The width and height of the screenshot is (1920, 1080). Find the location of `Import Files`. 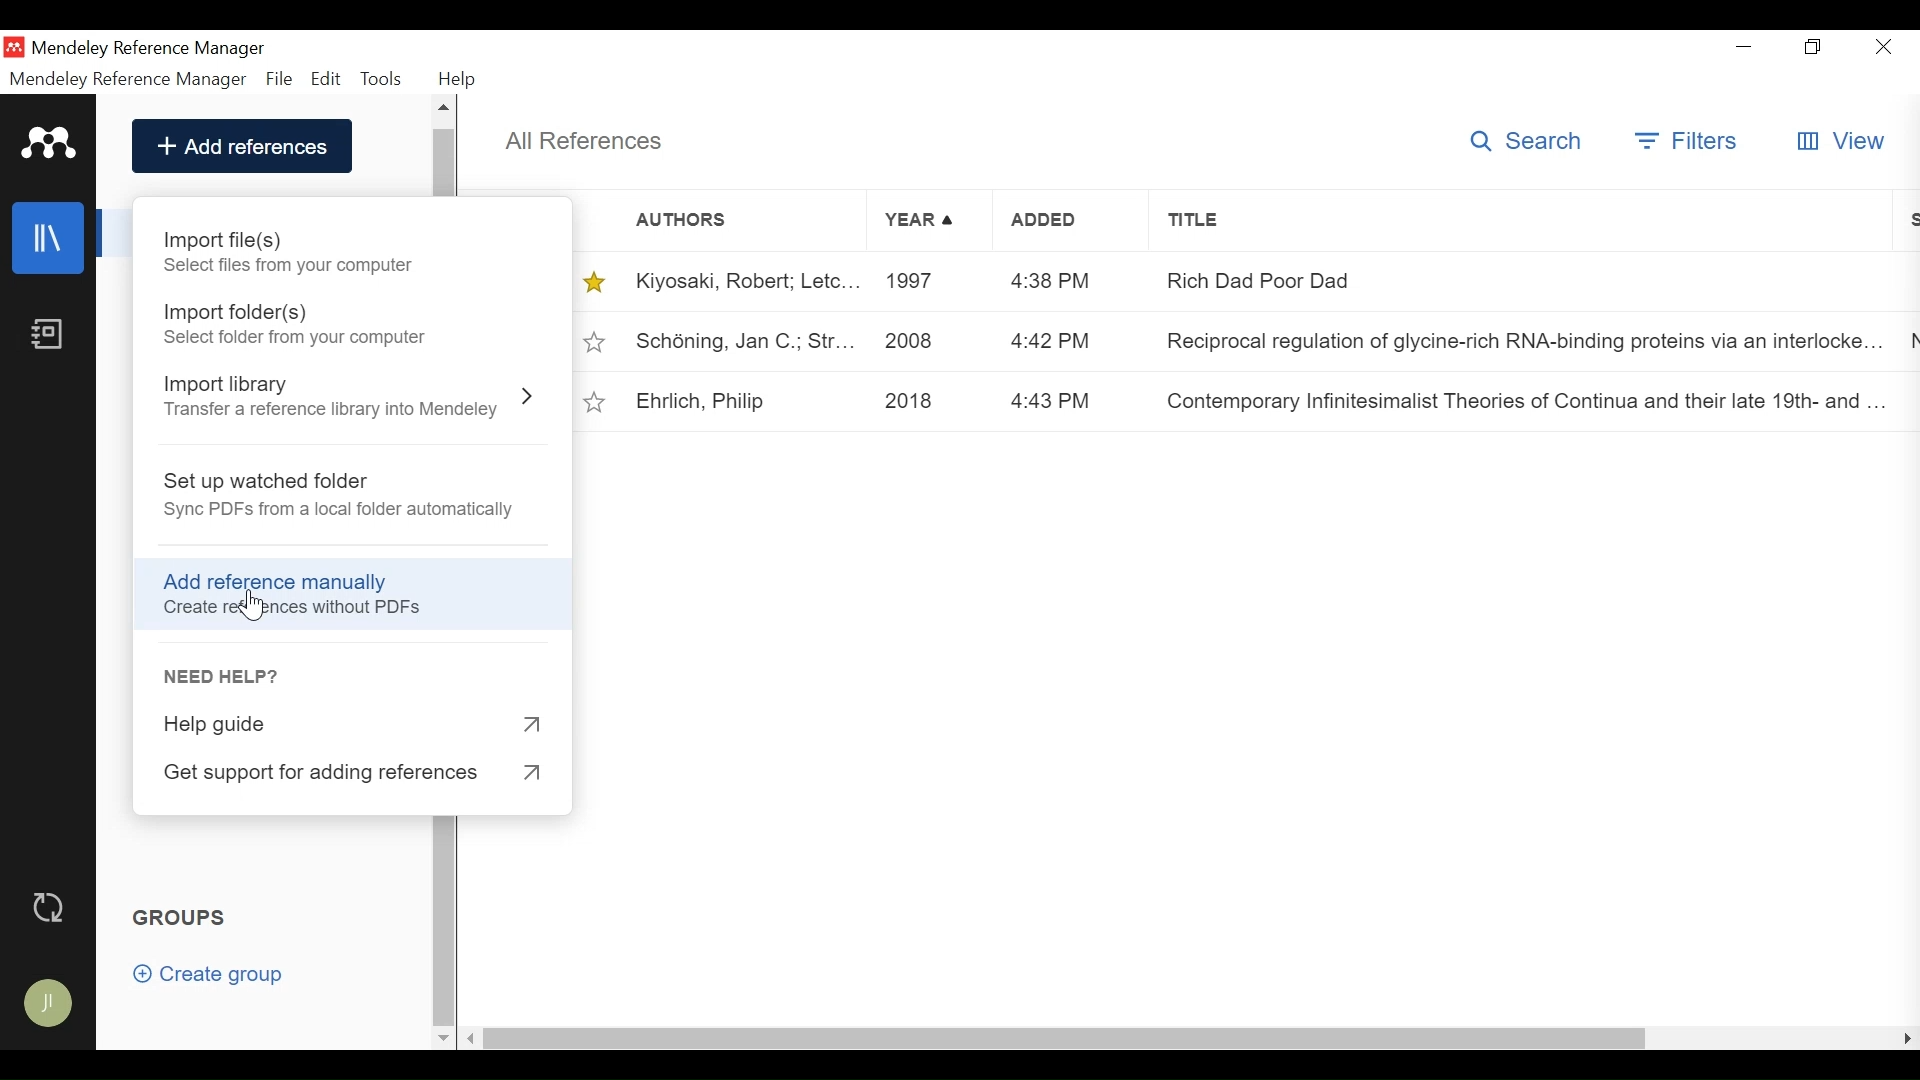

Import Files is located at coordinates (238, 240).